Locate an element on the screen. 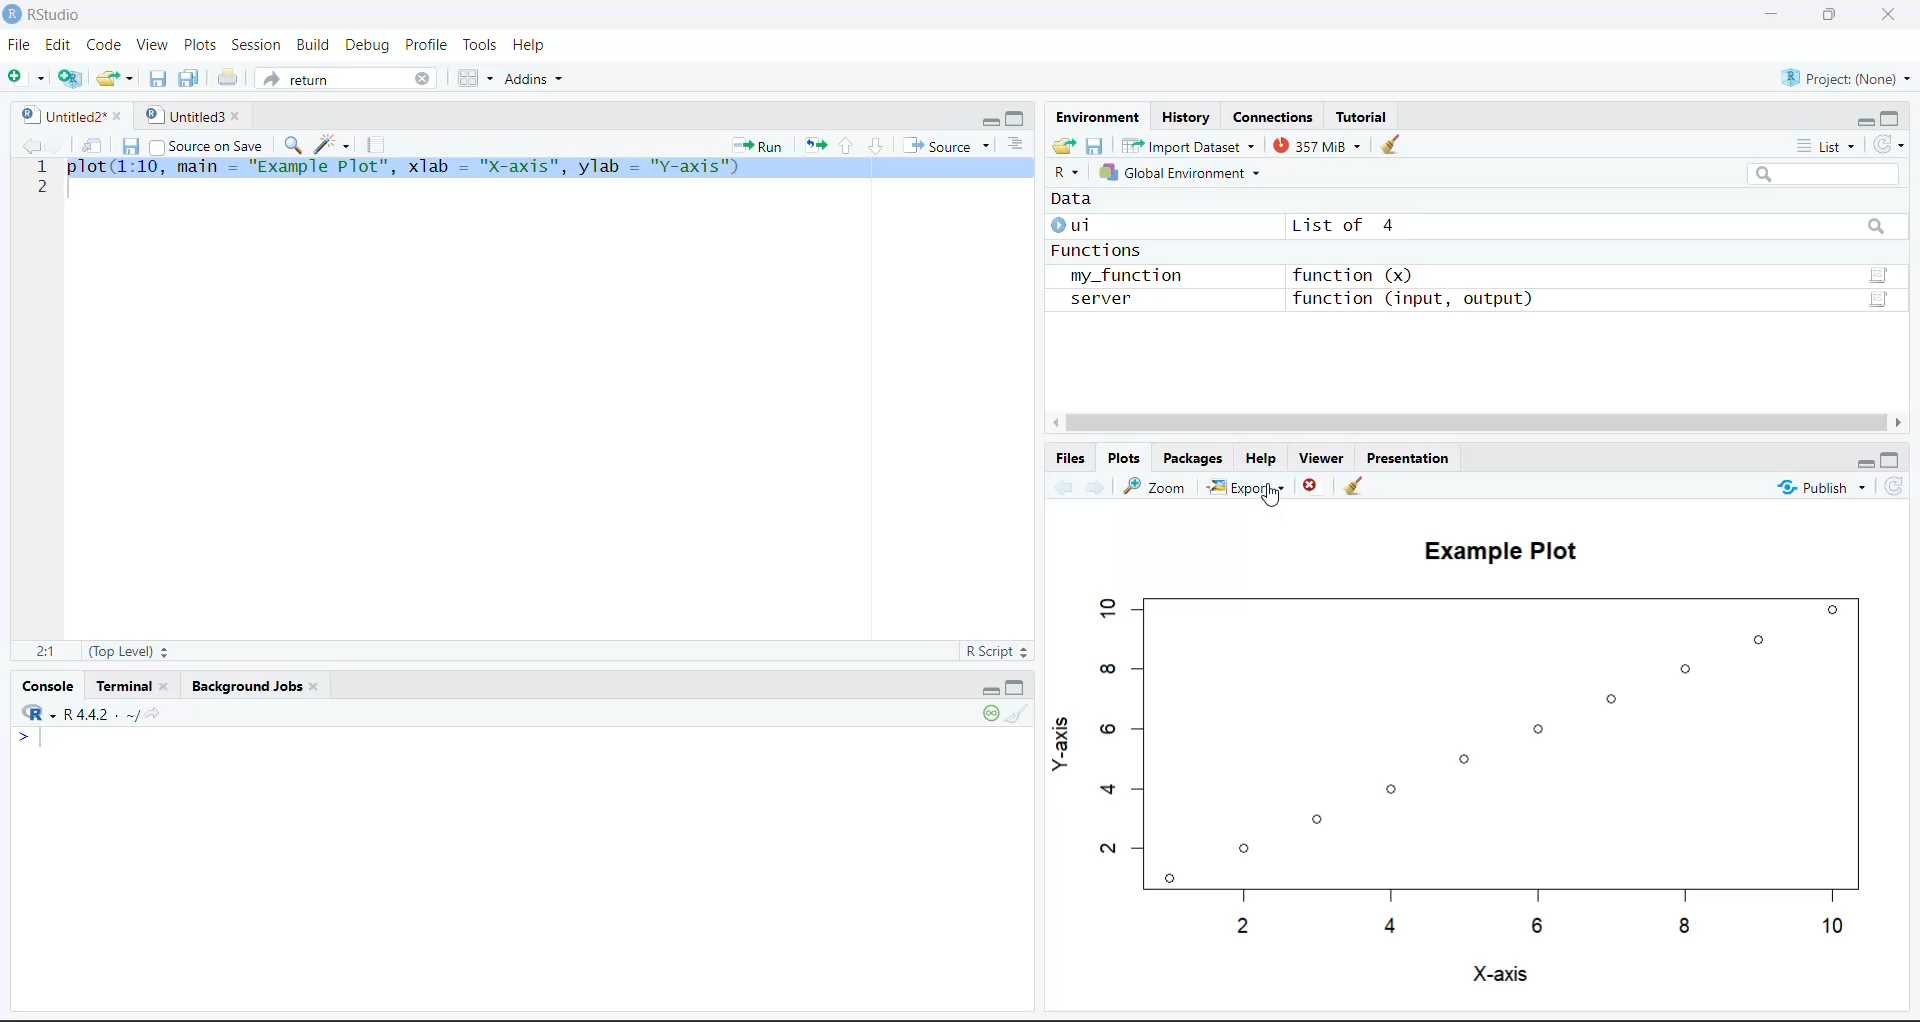 The height and width of the screenshot is (1022, 1920). New File is located at coordinates (26, 76).